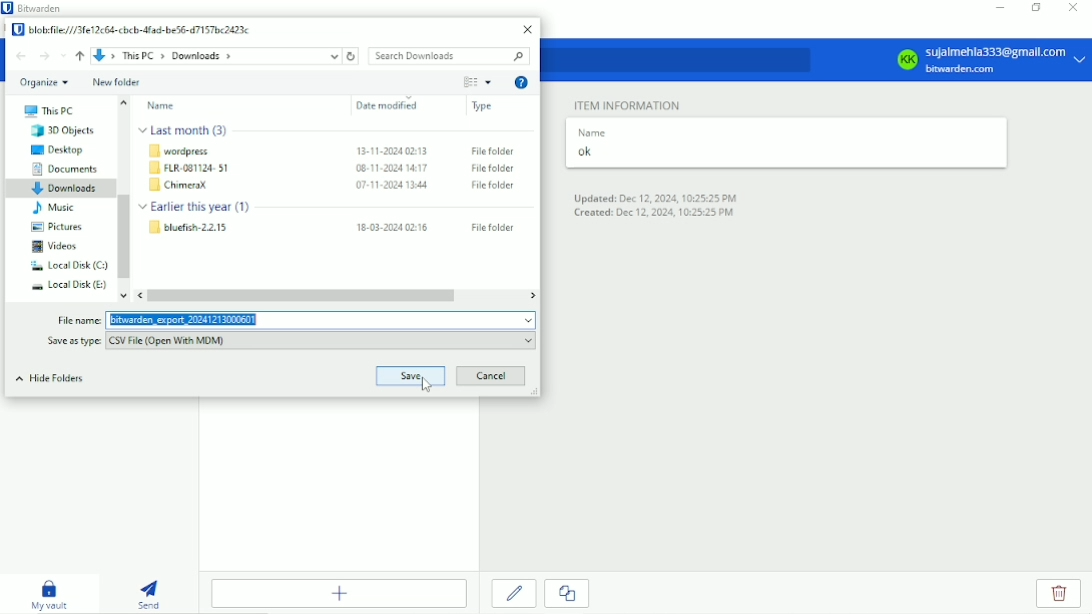 Image resolution: width=1092 pixels, height=614 pixels. Describe the element at coordinates (189, 228) in the screenshot. I see `blue-2.2.15` at that location.